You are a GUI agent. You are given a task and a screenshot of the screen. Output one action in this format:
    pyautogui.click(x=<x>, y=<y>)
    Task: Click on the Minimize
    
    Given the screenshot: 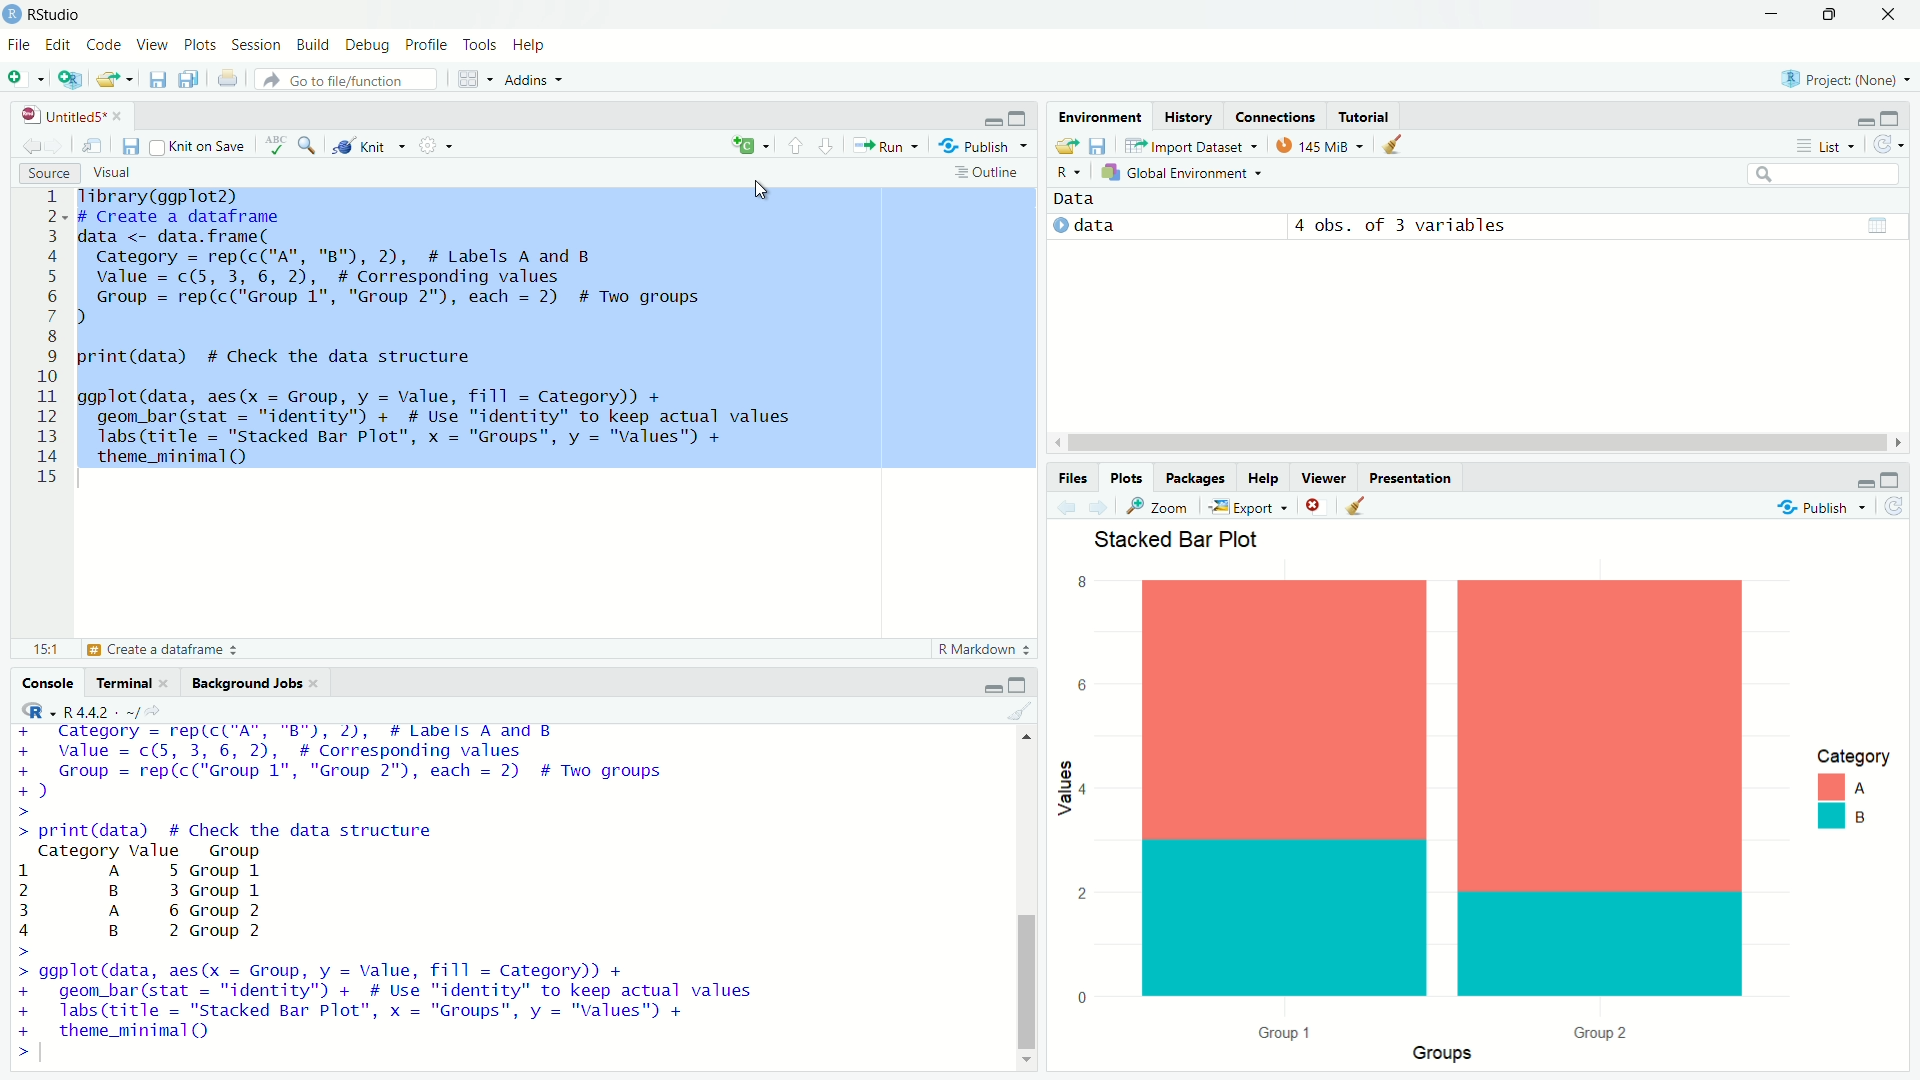 What is the action you would take?
    pyautogui.click(x=1862, y=120)
    